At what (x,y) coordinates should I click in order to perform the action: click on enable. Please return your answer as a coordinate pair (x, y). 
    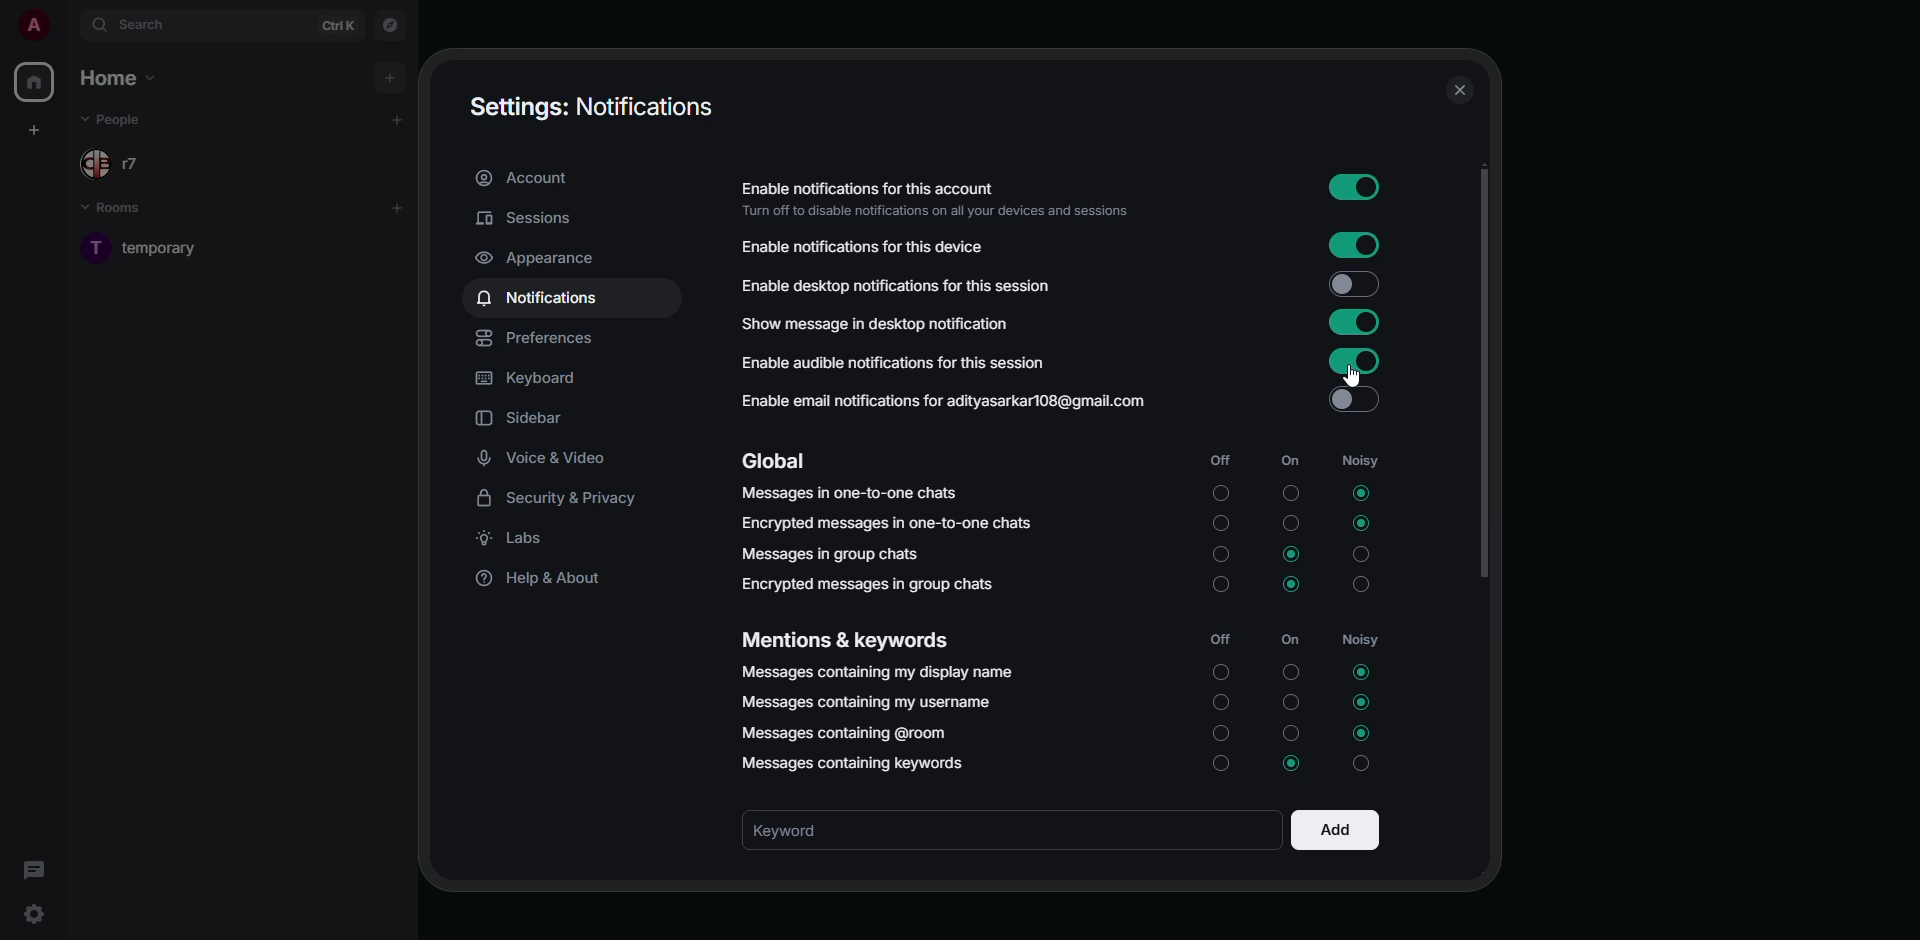
    Looking at the image, I should click on (1356, 359).